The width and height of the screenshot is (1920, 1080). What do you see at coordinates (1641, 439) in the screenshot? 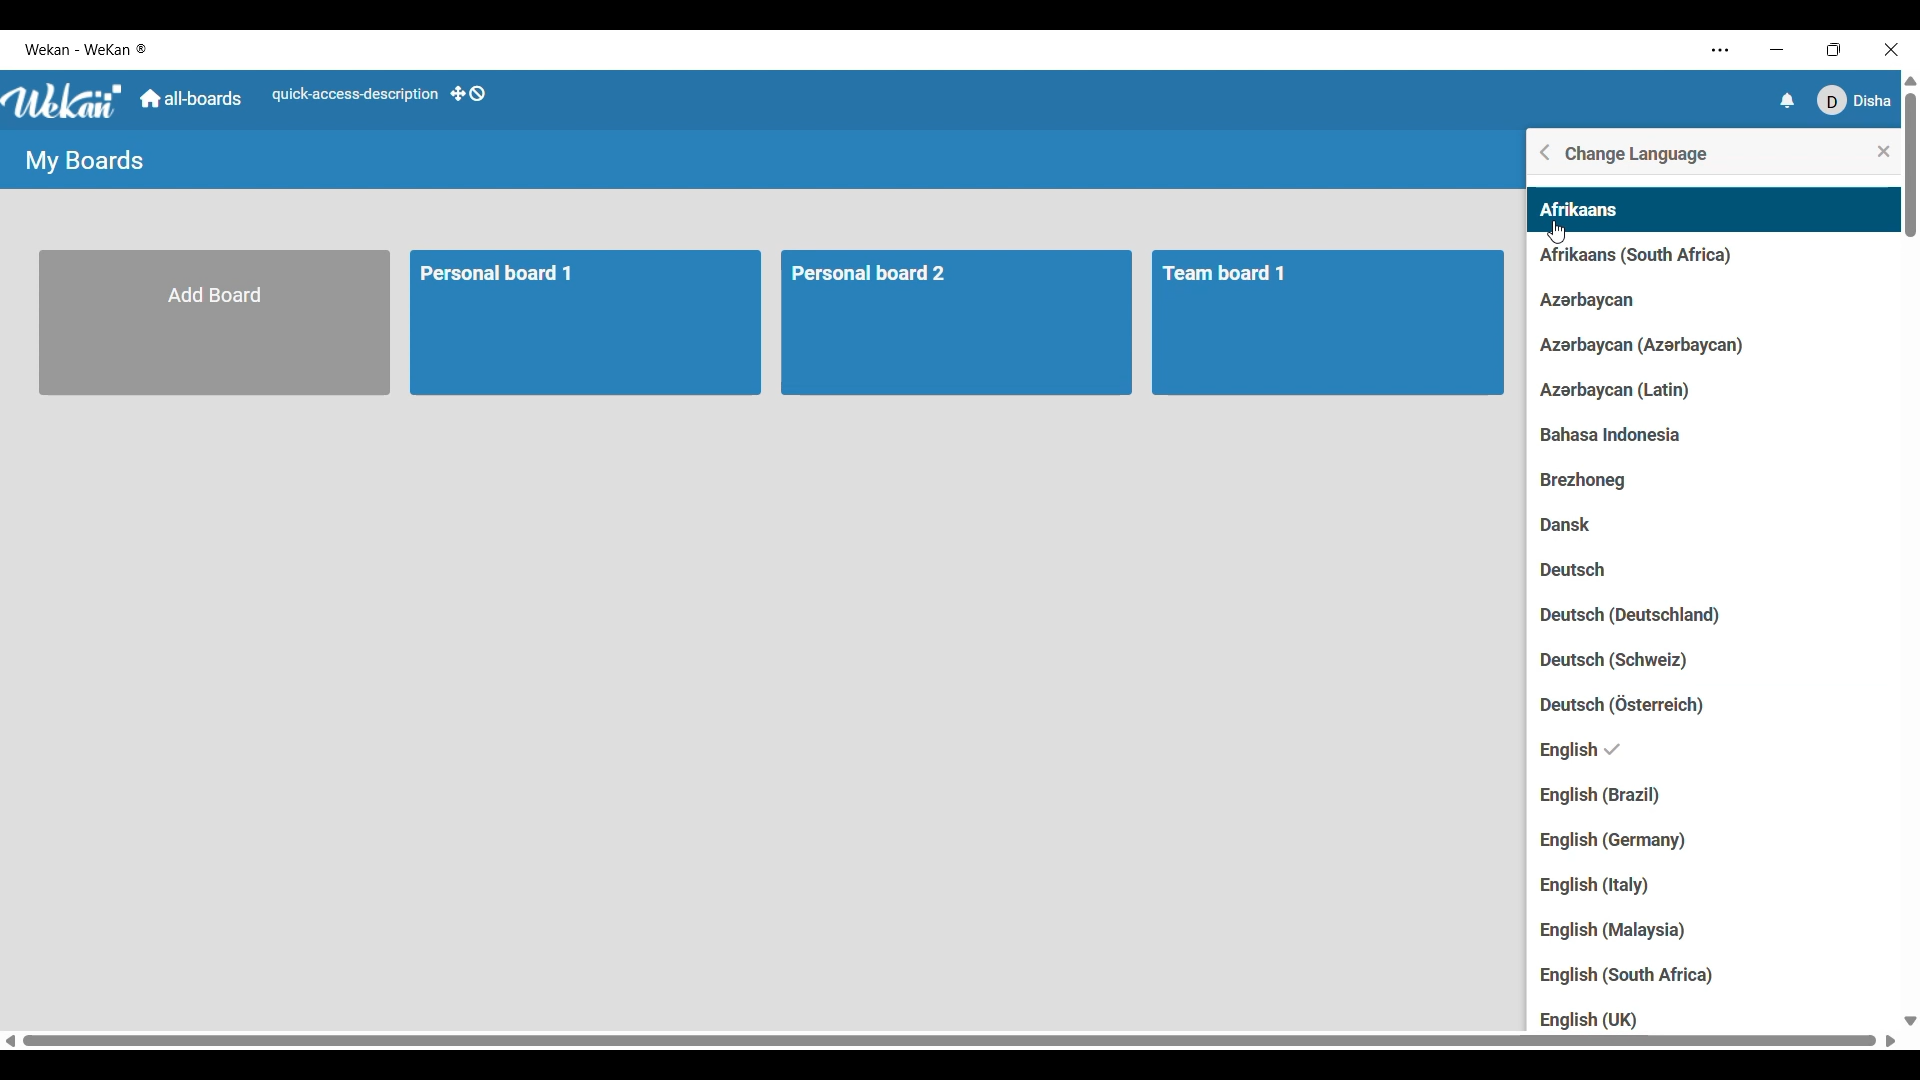
I see `Bahasa Indonesia` at bounding box center [1641, 439].